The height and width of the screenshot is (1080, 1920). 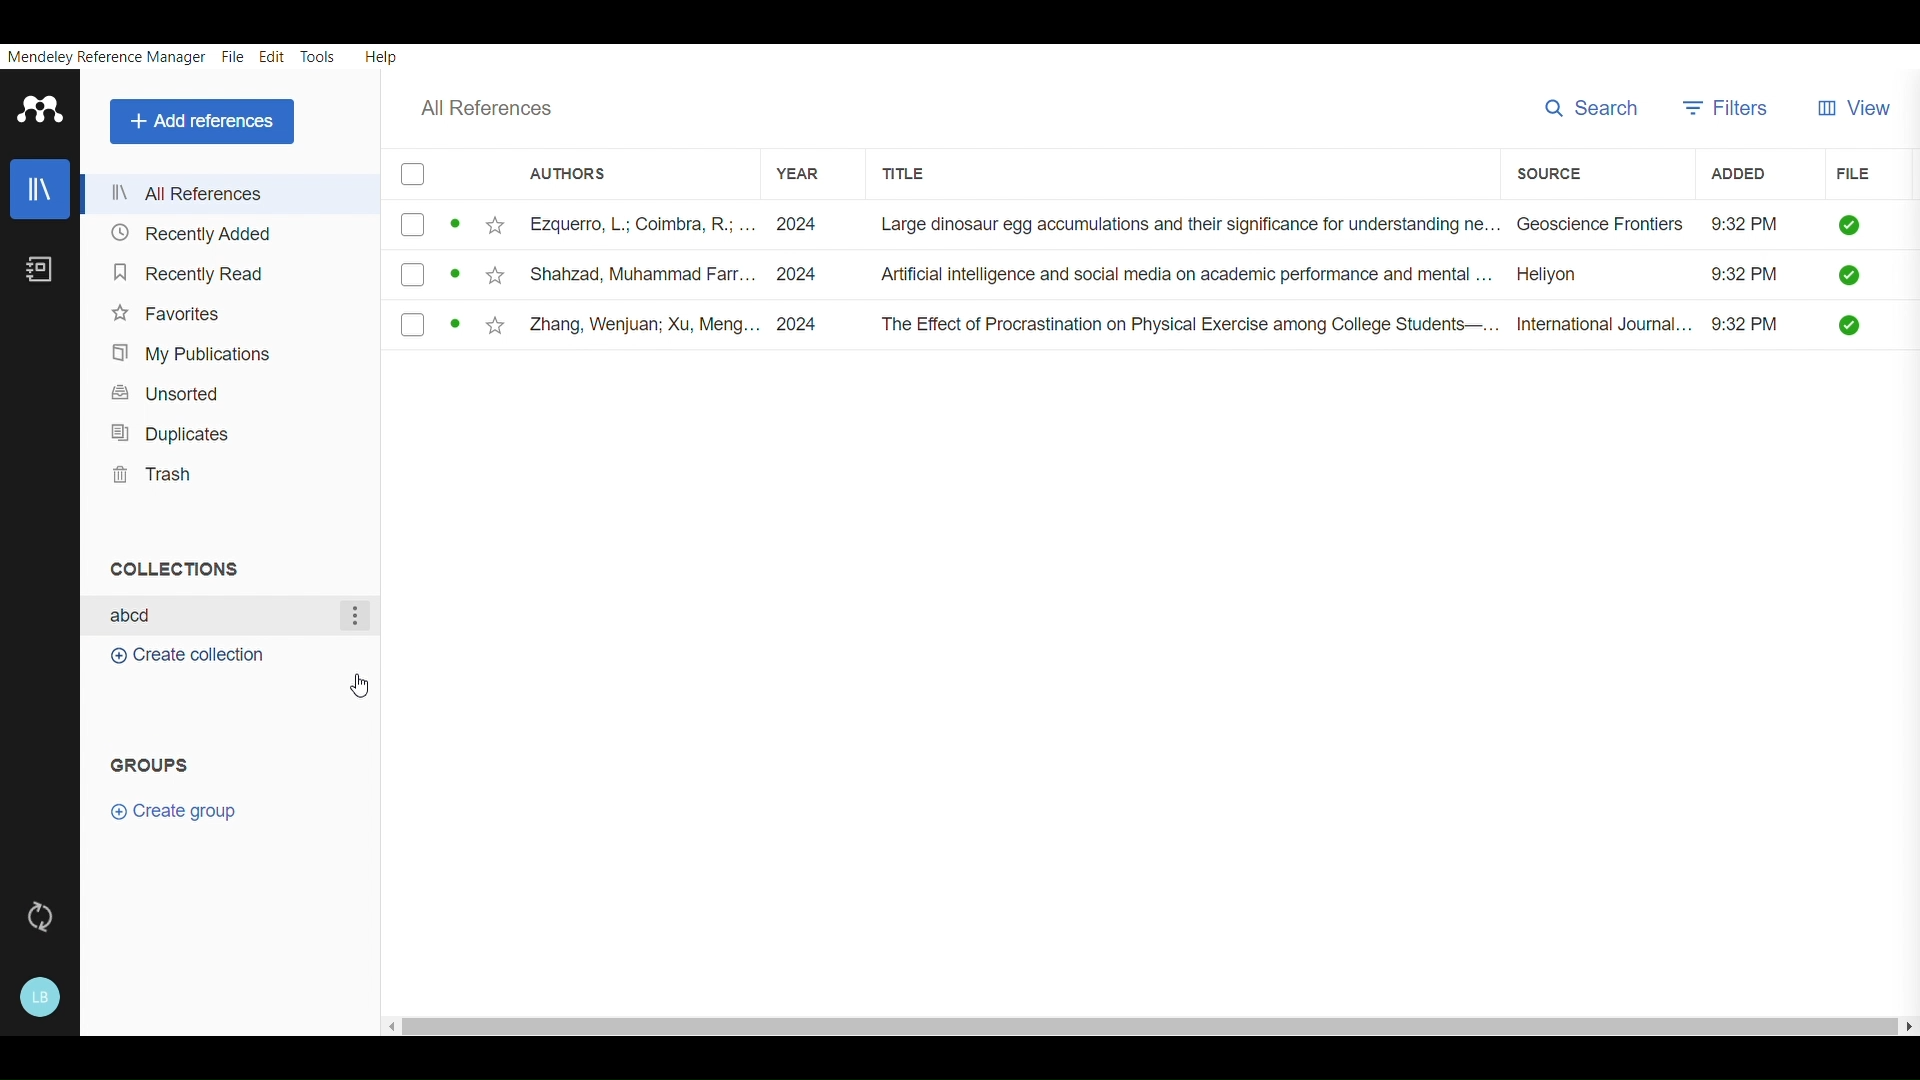 What do you see at coordinates (167, 428) in the screenshot?
I see `Duplicates` at bounding box center [167, 428].